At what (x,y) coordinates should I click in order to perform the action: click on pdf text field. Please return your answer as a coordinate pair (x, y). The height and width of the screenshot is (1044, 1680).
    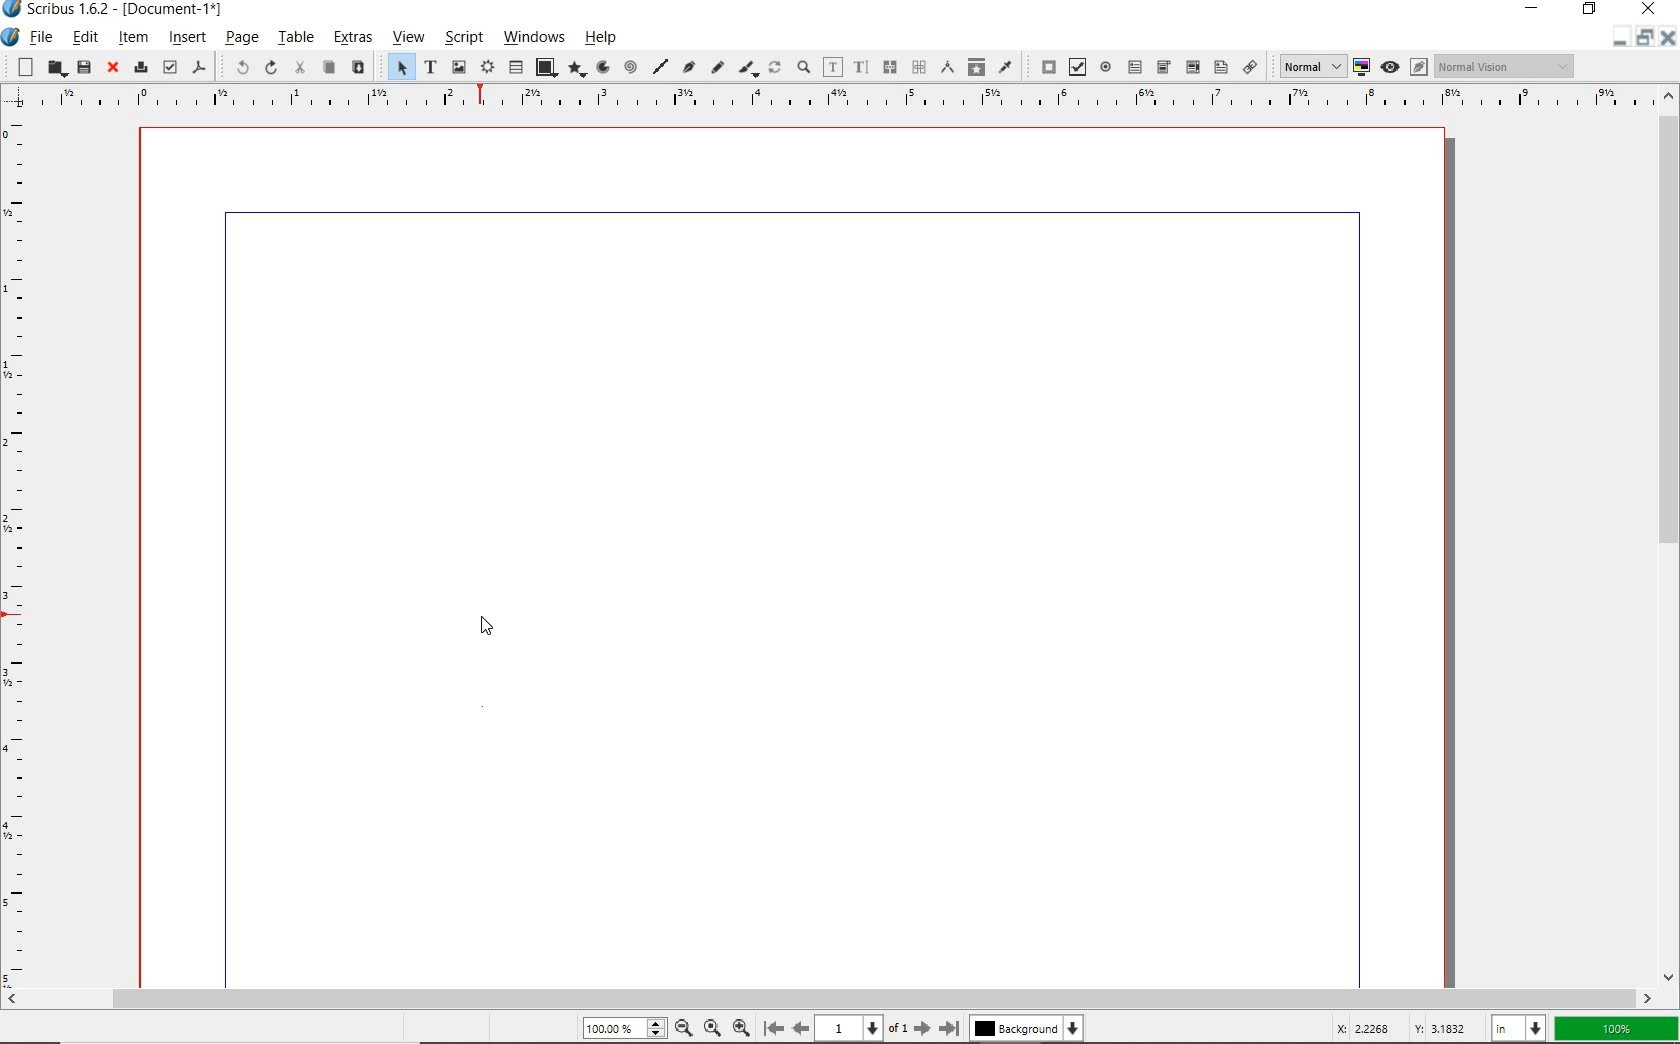
    Looking at the image, I should click on (1134, 66).